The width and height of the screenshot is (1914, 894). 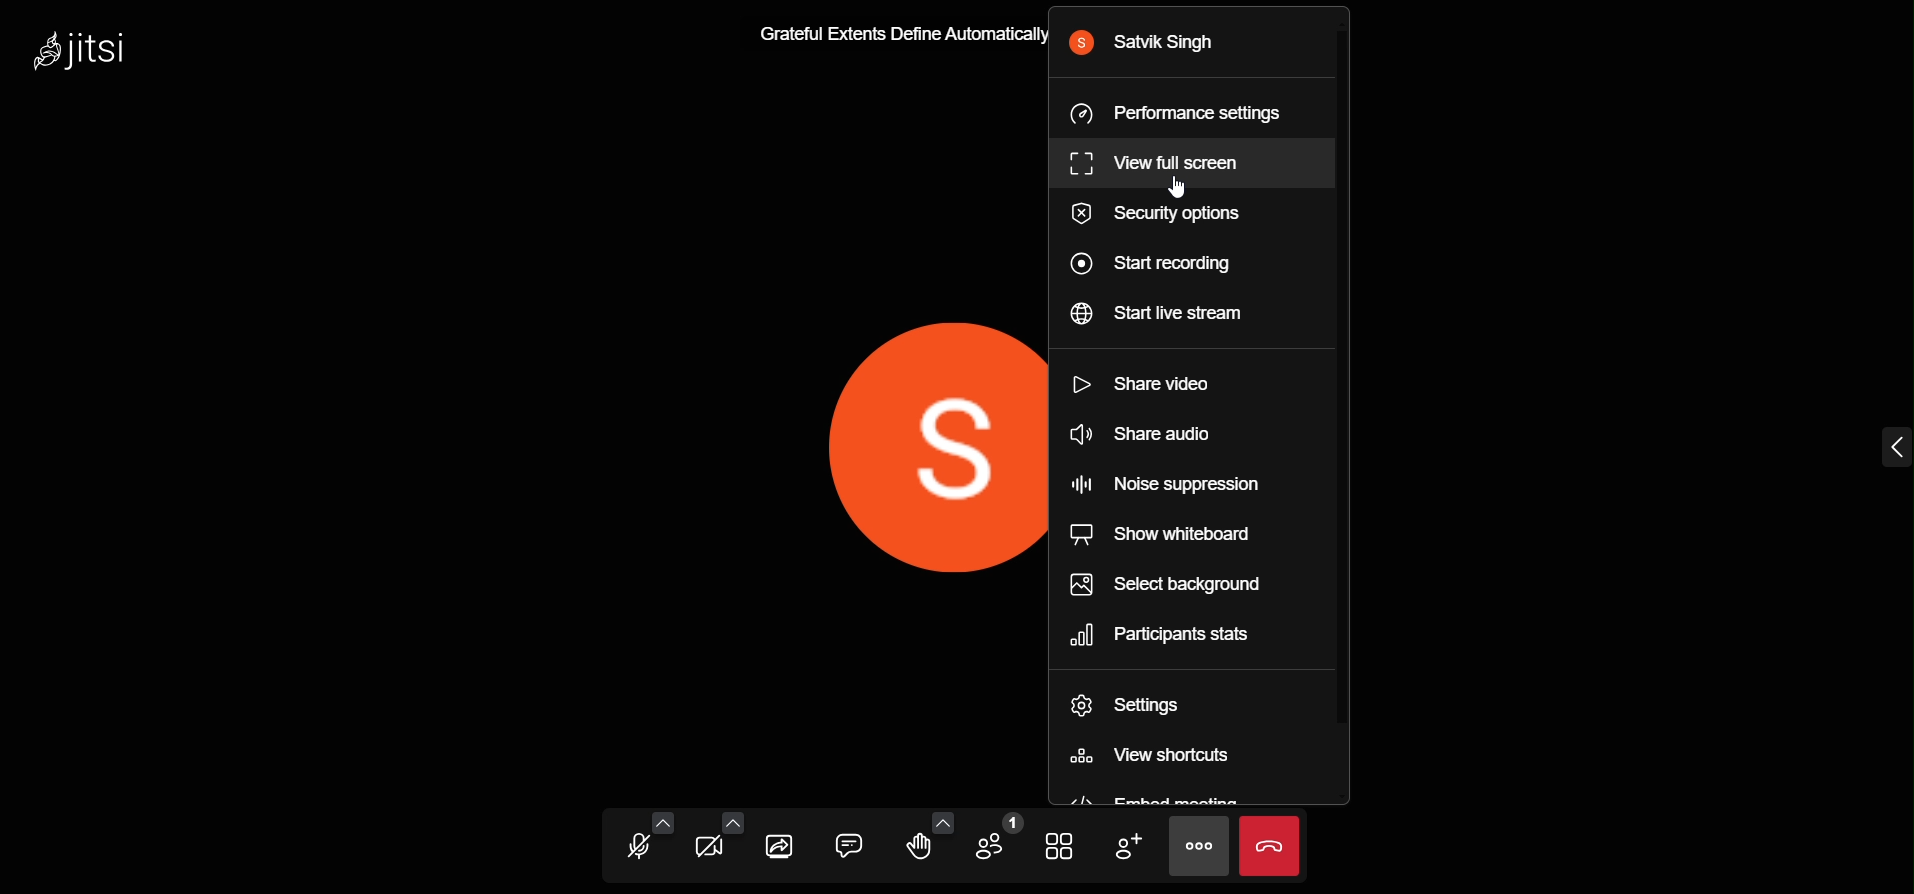 What do you see at coordinates (1151, 47) in the screenshot?
I see `user name` at bounding box center [1151, 47].